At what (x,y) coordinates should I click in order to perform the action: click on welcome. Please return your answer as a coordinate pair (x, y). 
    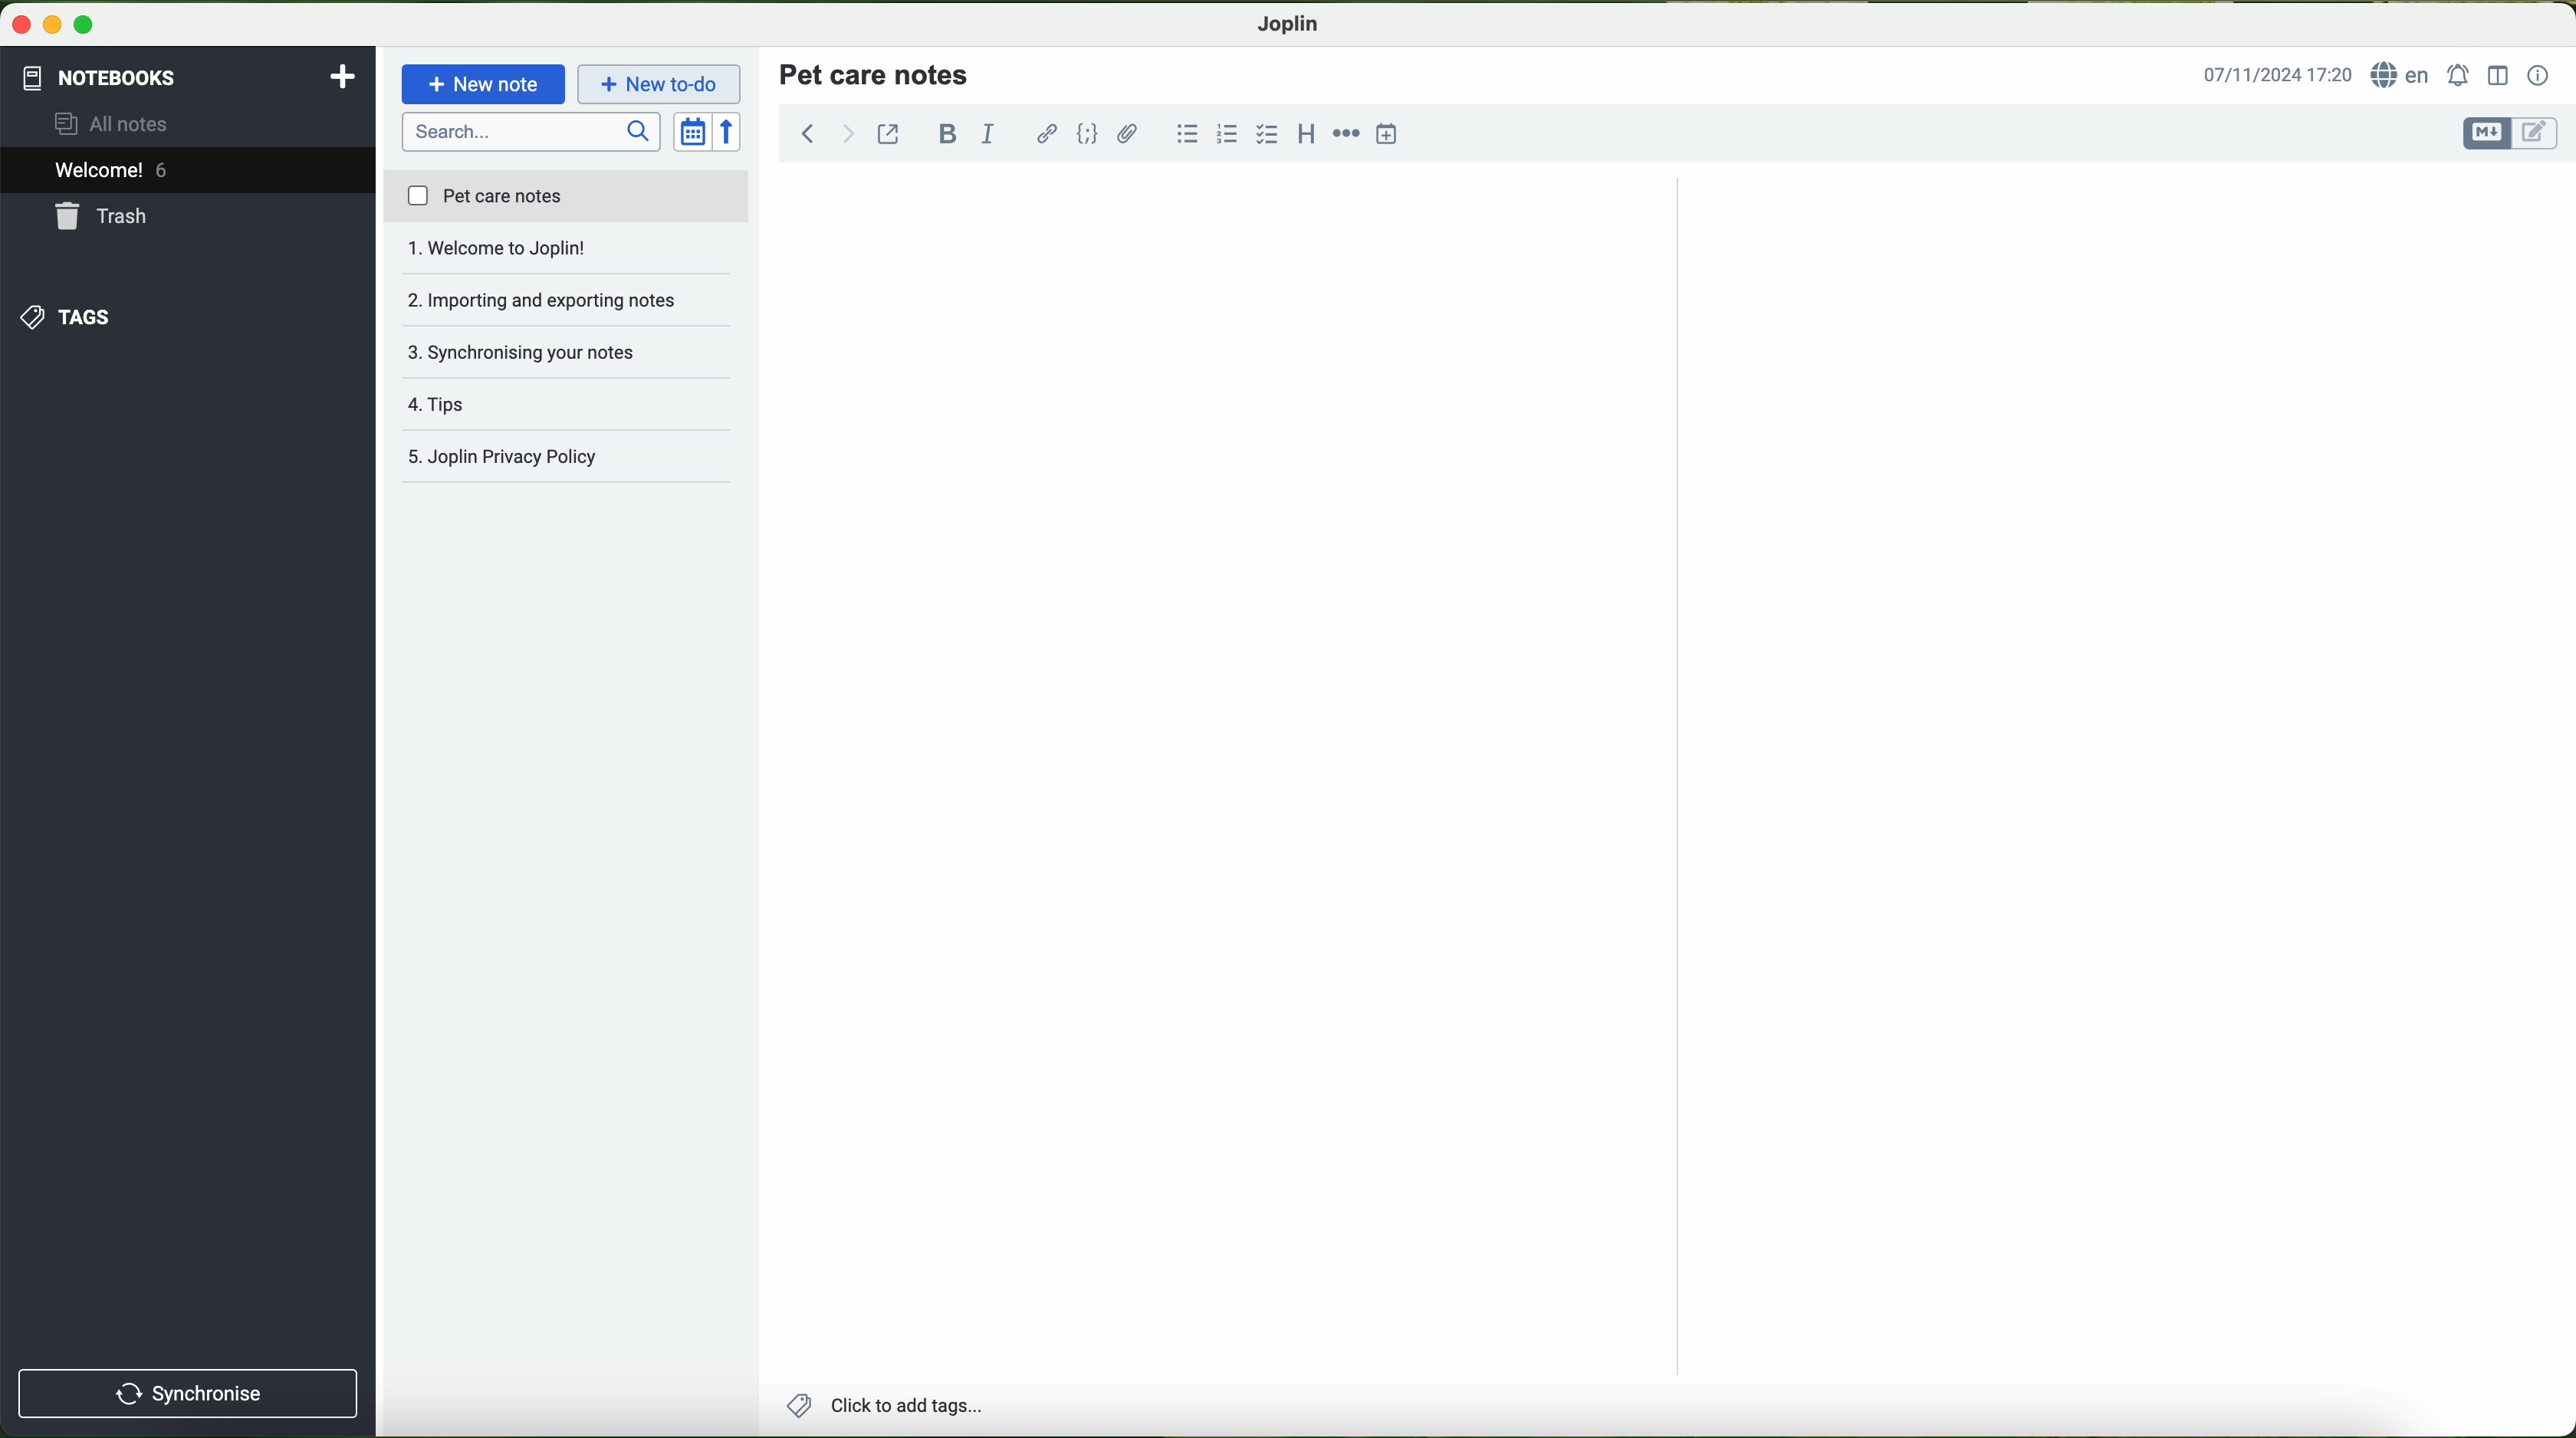
    Looking at the image, I should click on (187, 173).